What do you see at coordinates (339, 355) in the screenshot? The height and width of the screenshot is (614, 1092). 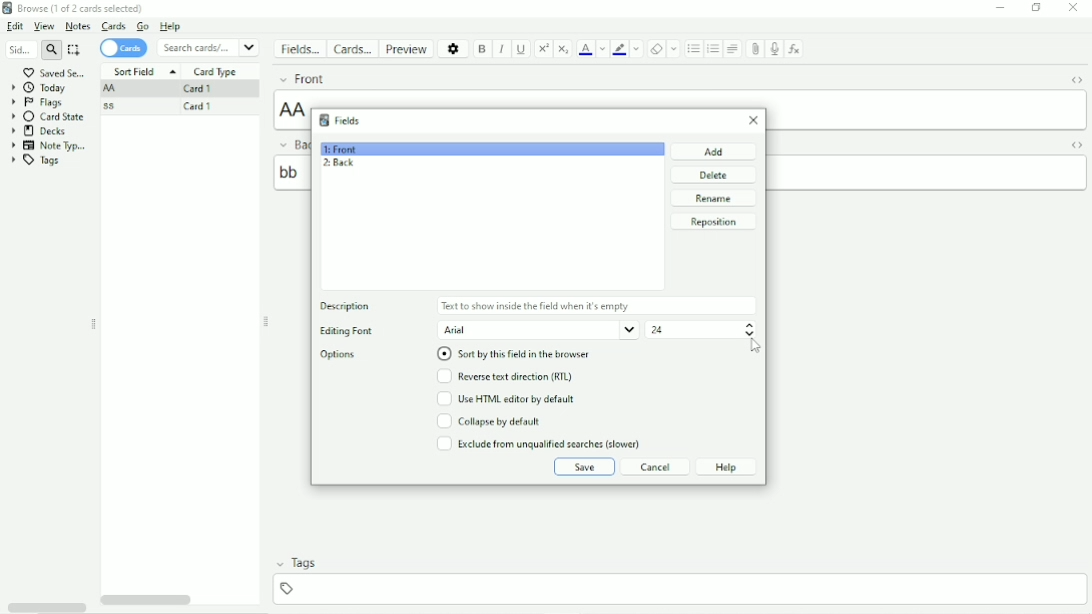 I see `Options` at bounding box center [339, 355].